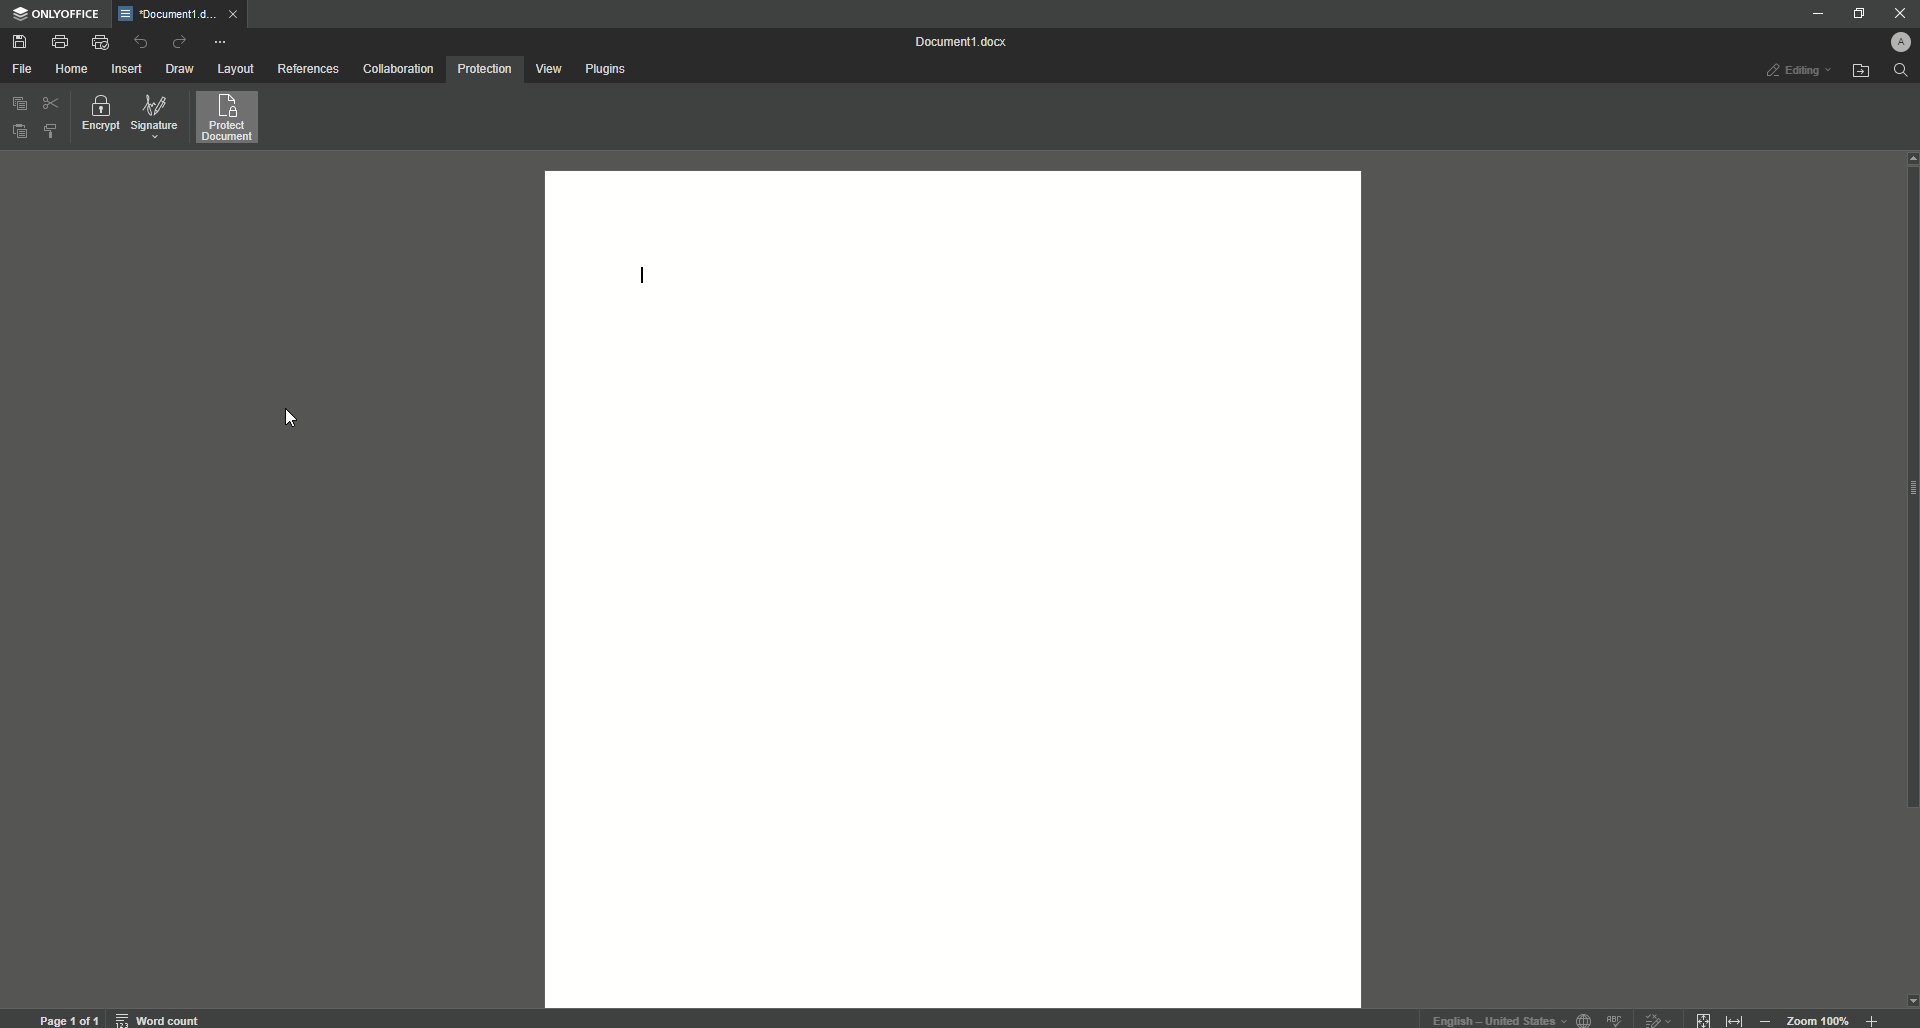 The height and width of the screenshot is (1028, 1920). I want to click on Tab 1, so click(168, 16).